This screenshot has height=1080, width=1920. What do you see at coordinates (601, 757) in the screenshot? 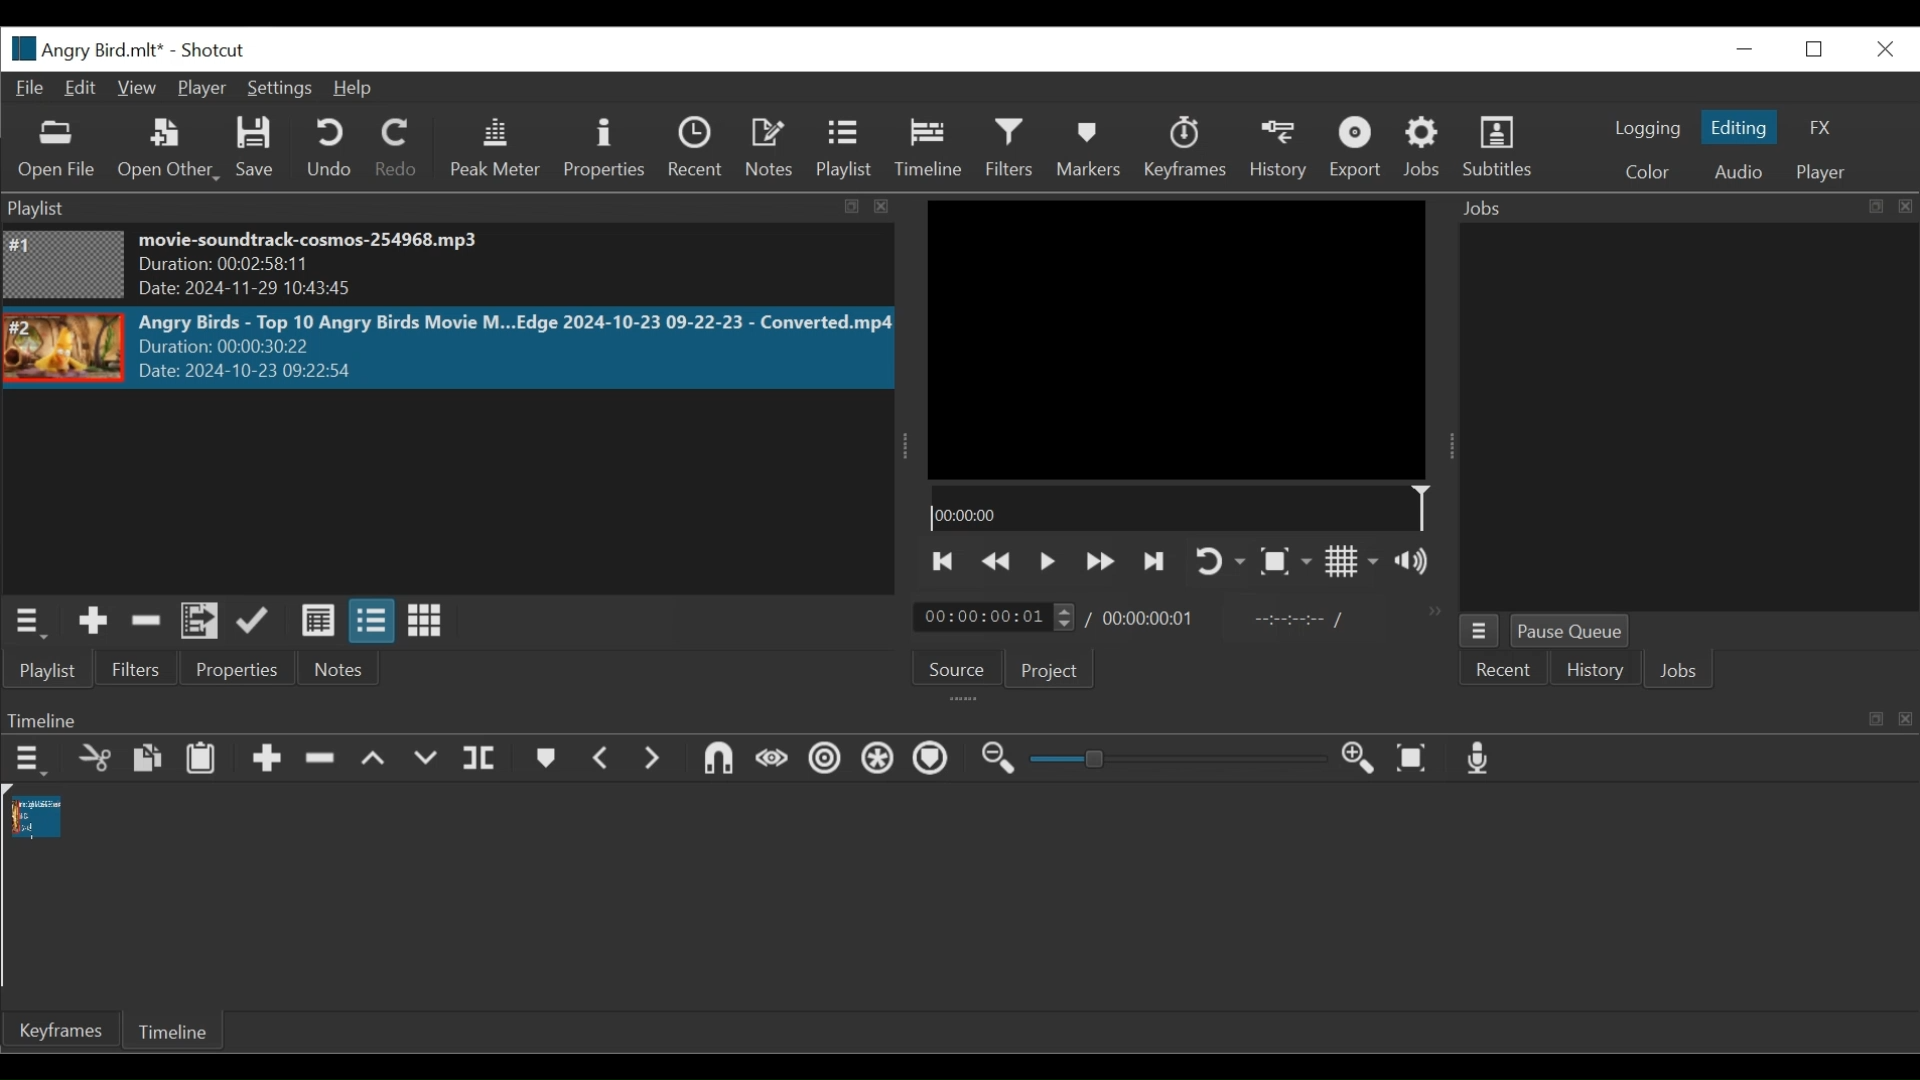
I see `Previous marker` at bounding box center [601, 757].